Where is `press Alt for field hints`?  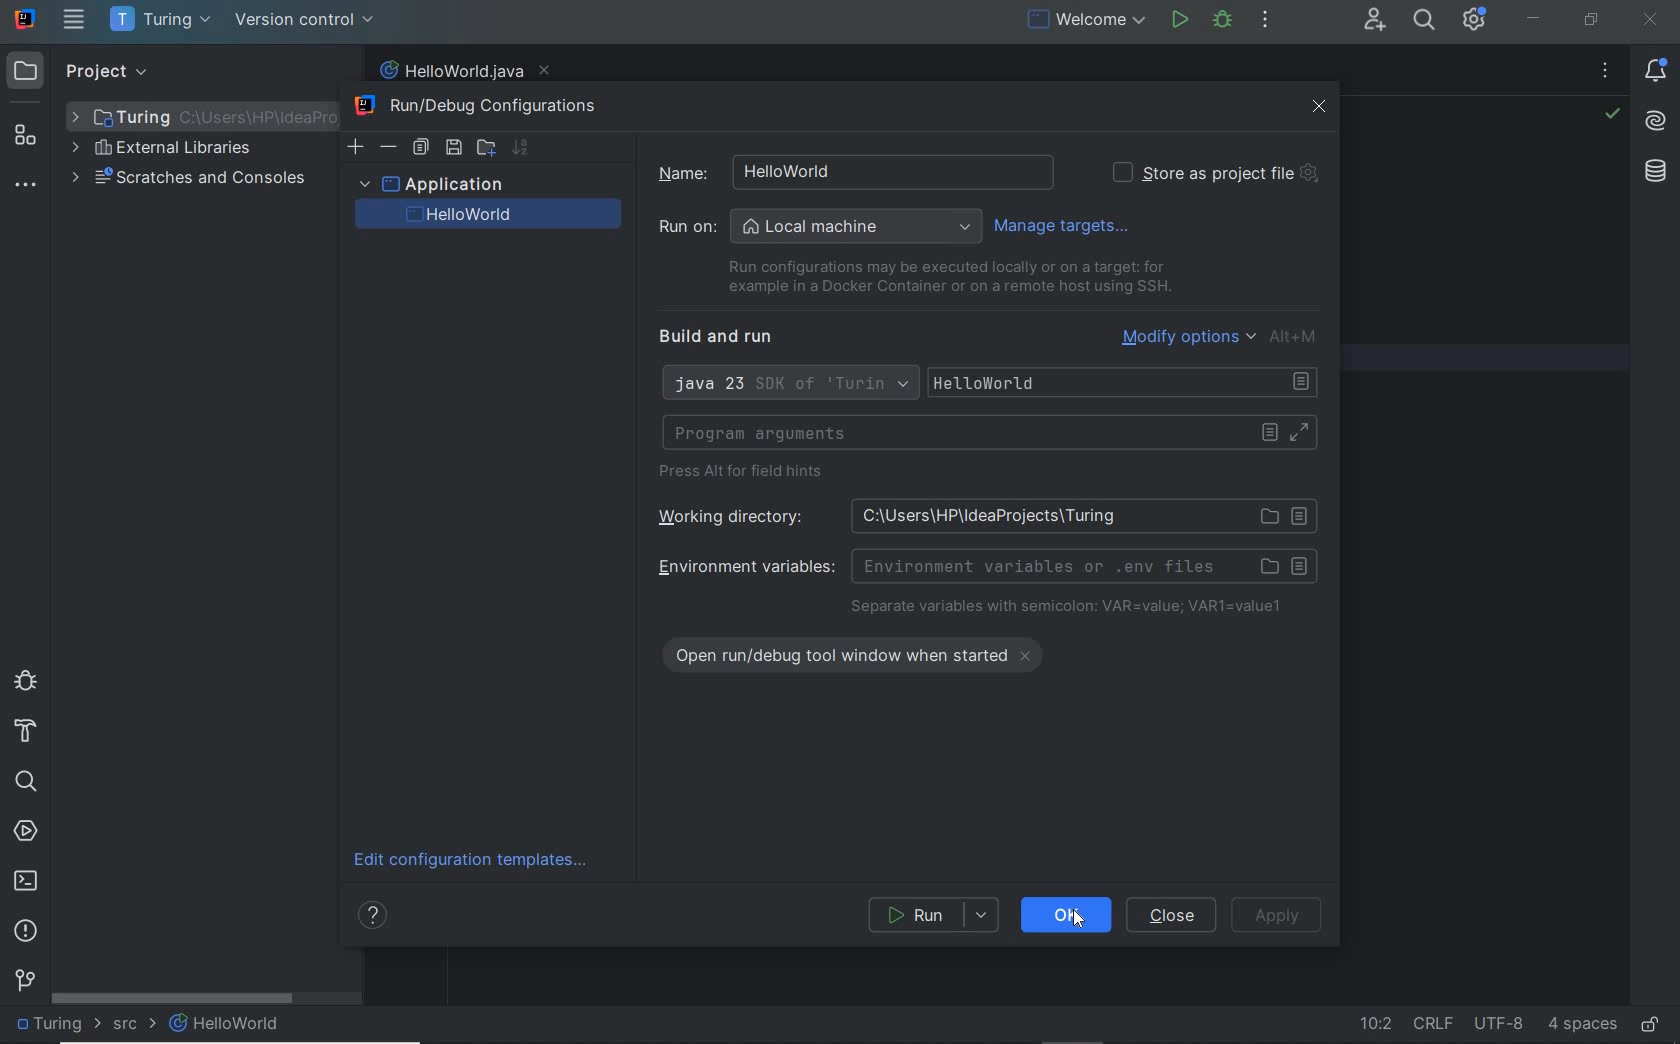 press Alt for field hints is located at coordinates (747, 474).